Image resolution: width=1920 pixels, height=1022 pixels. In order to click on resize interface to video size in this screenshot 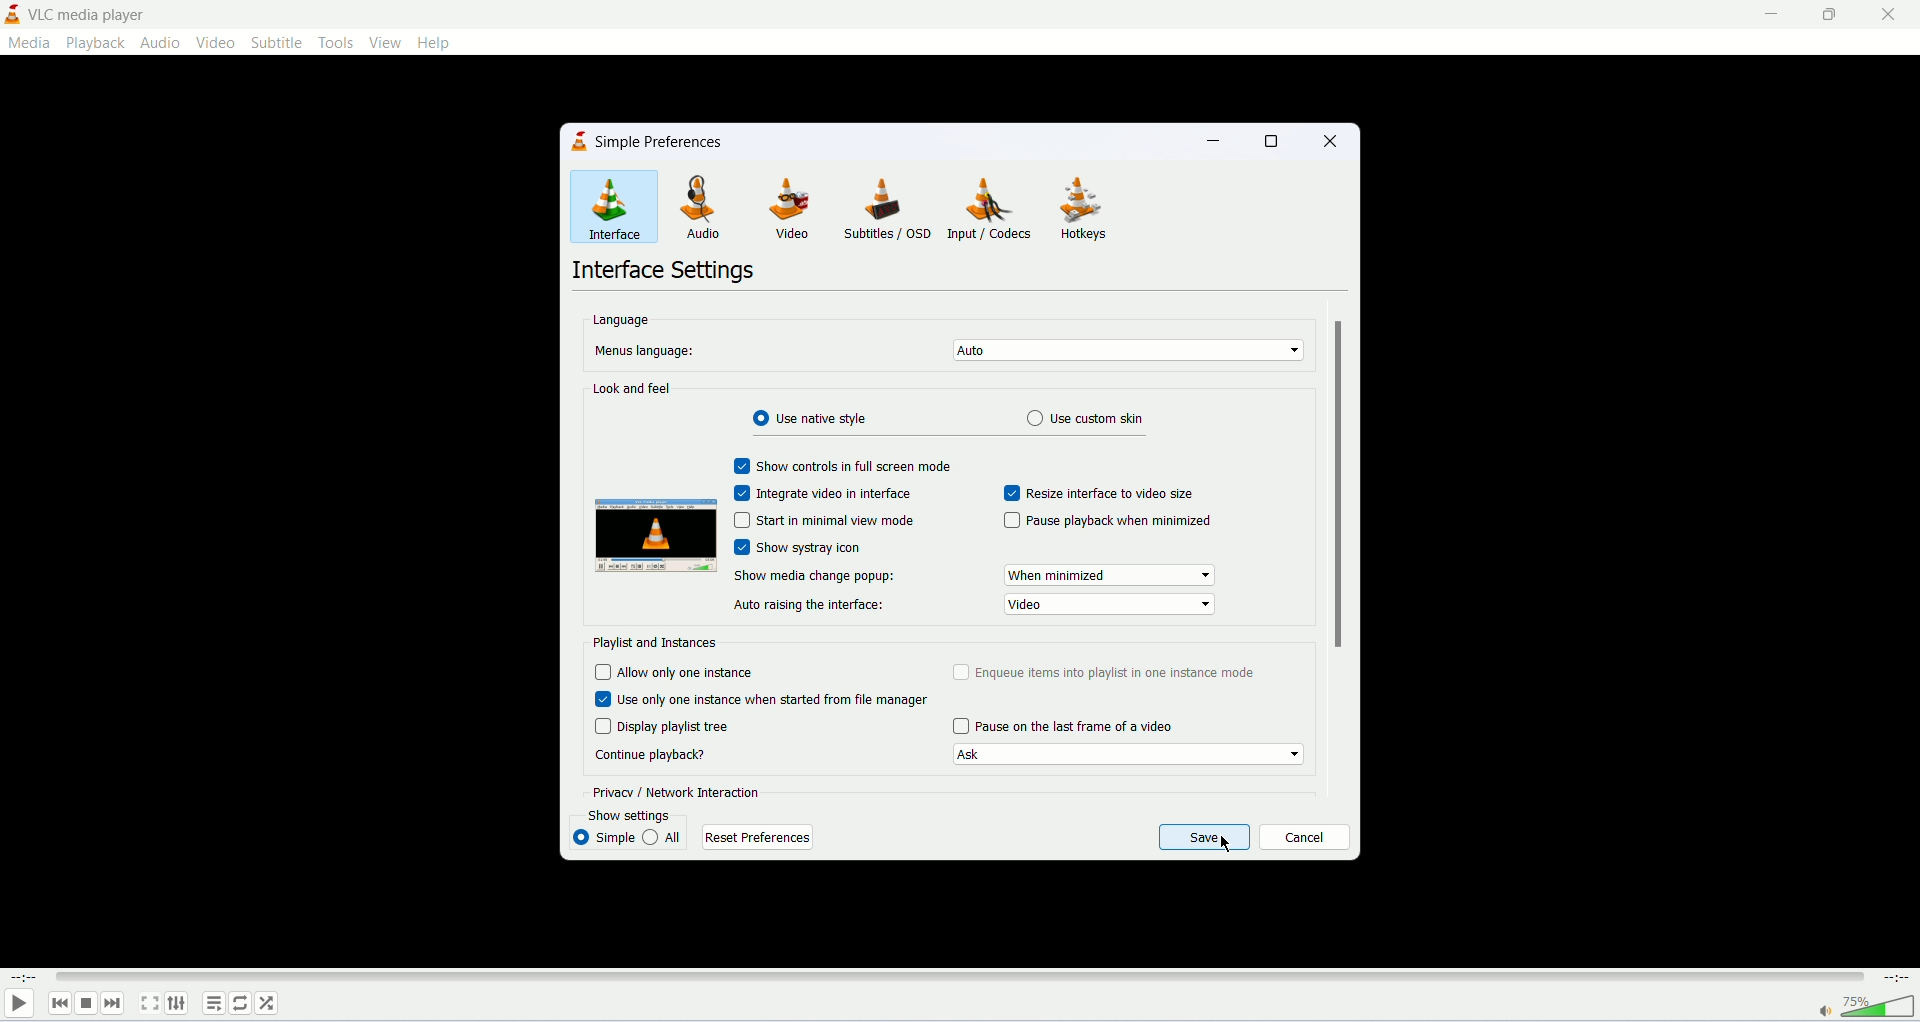, I will do `click(1099, 493)`.